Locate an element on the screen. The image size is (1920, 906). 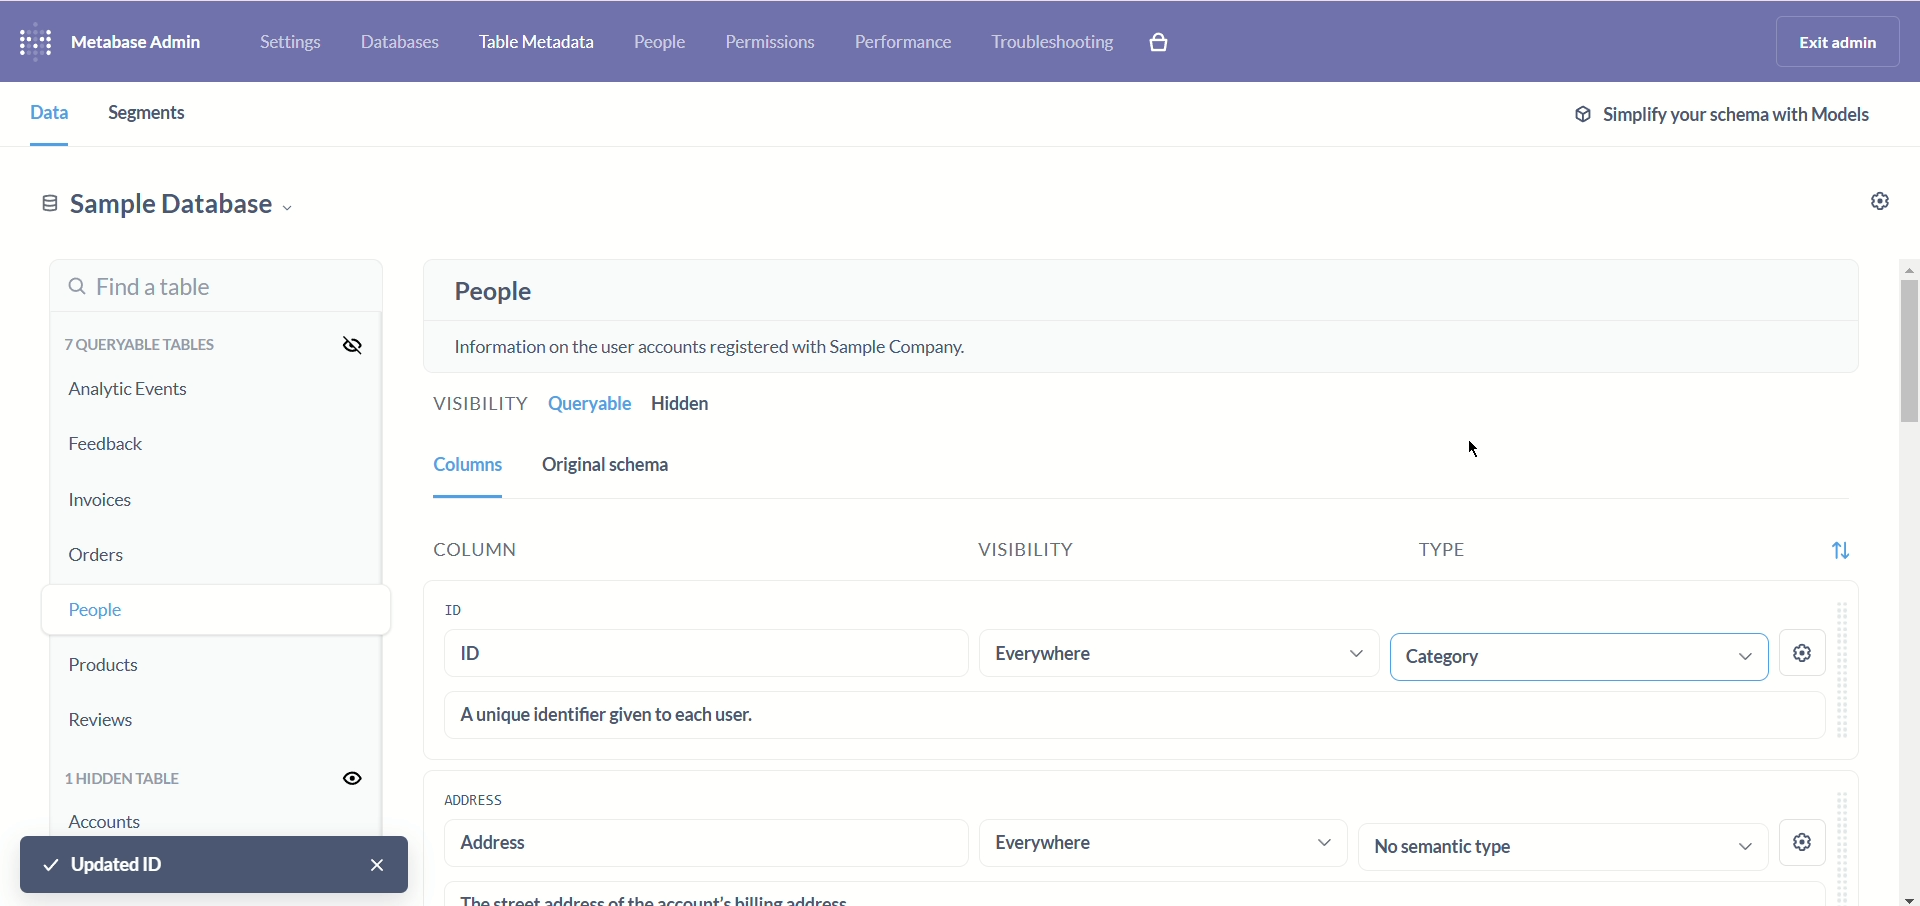
Address is located at coordinates (473, 799).